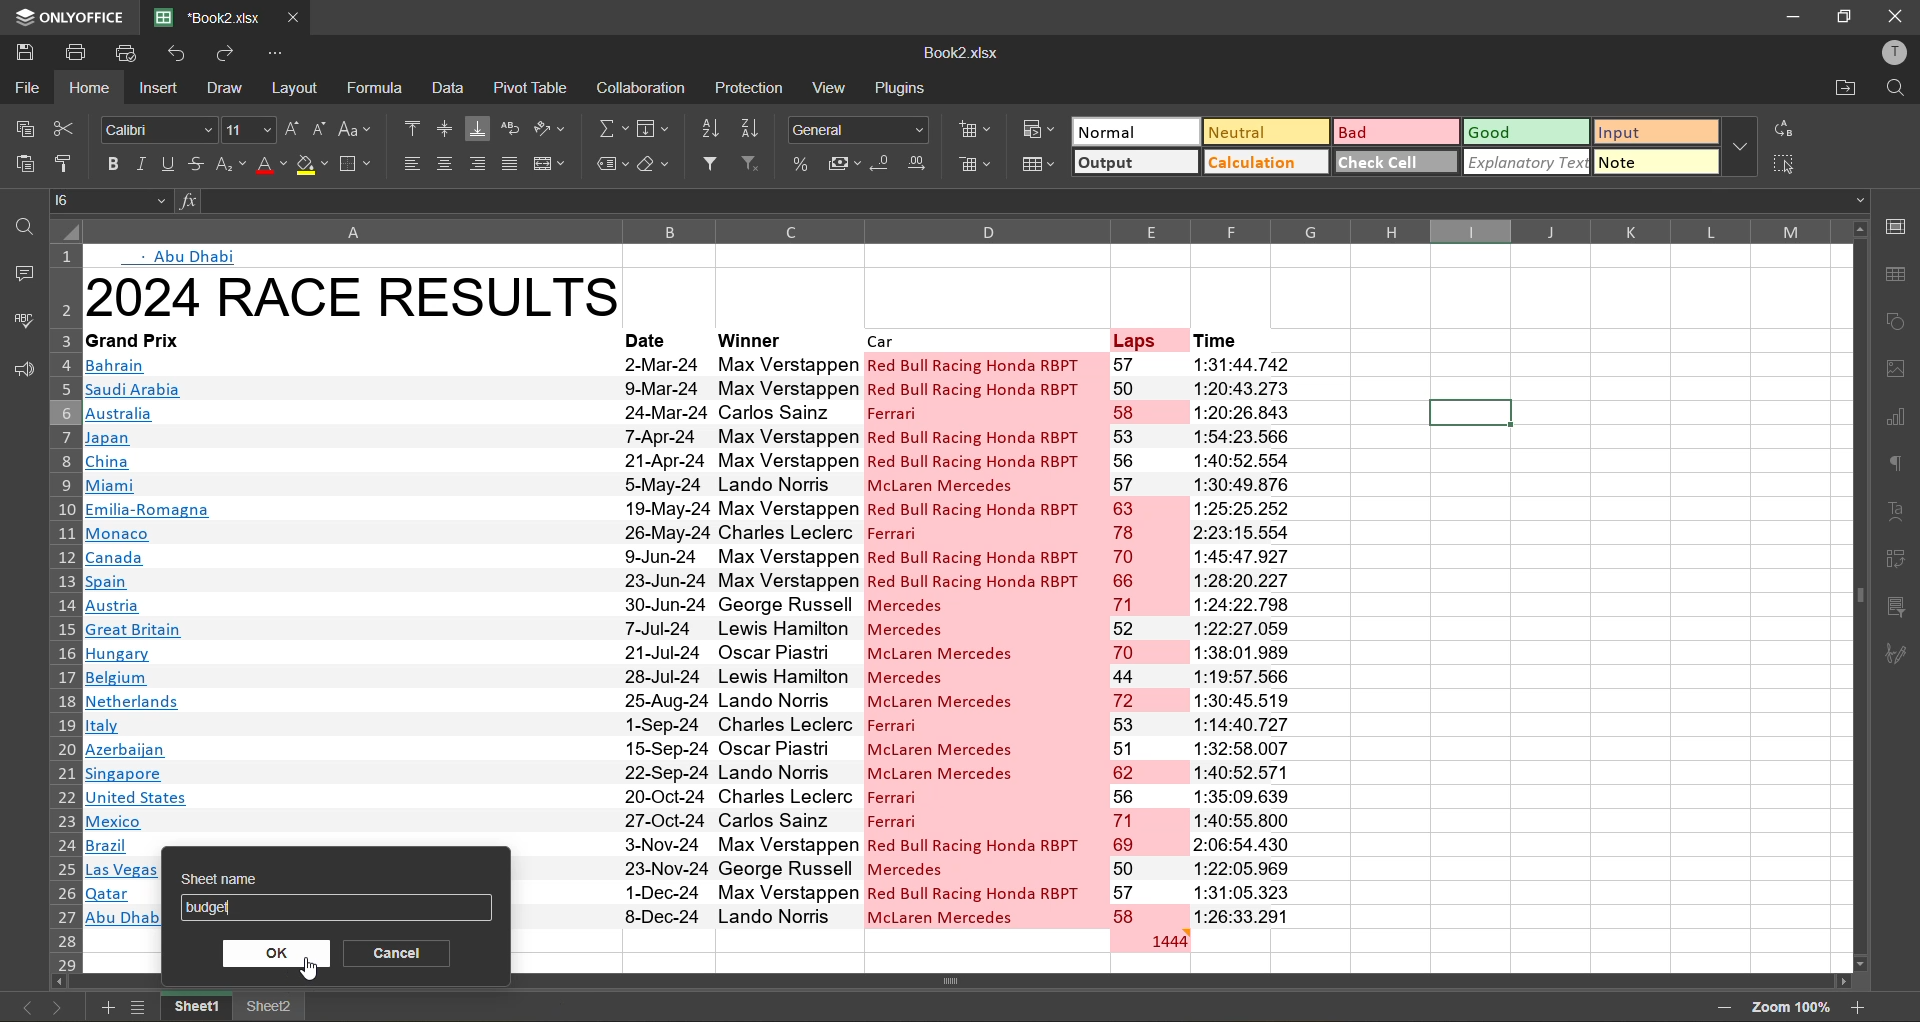  What do you see at coordinates (1897, 272) in the screenshot?
I see `table` at bounding box center [1897, 272].